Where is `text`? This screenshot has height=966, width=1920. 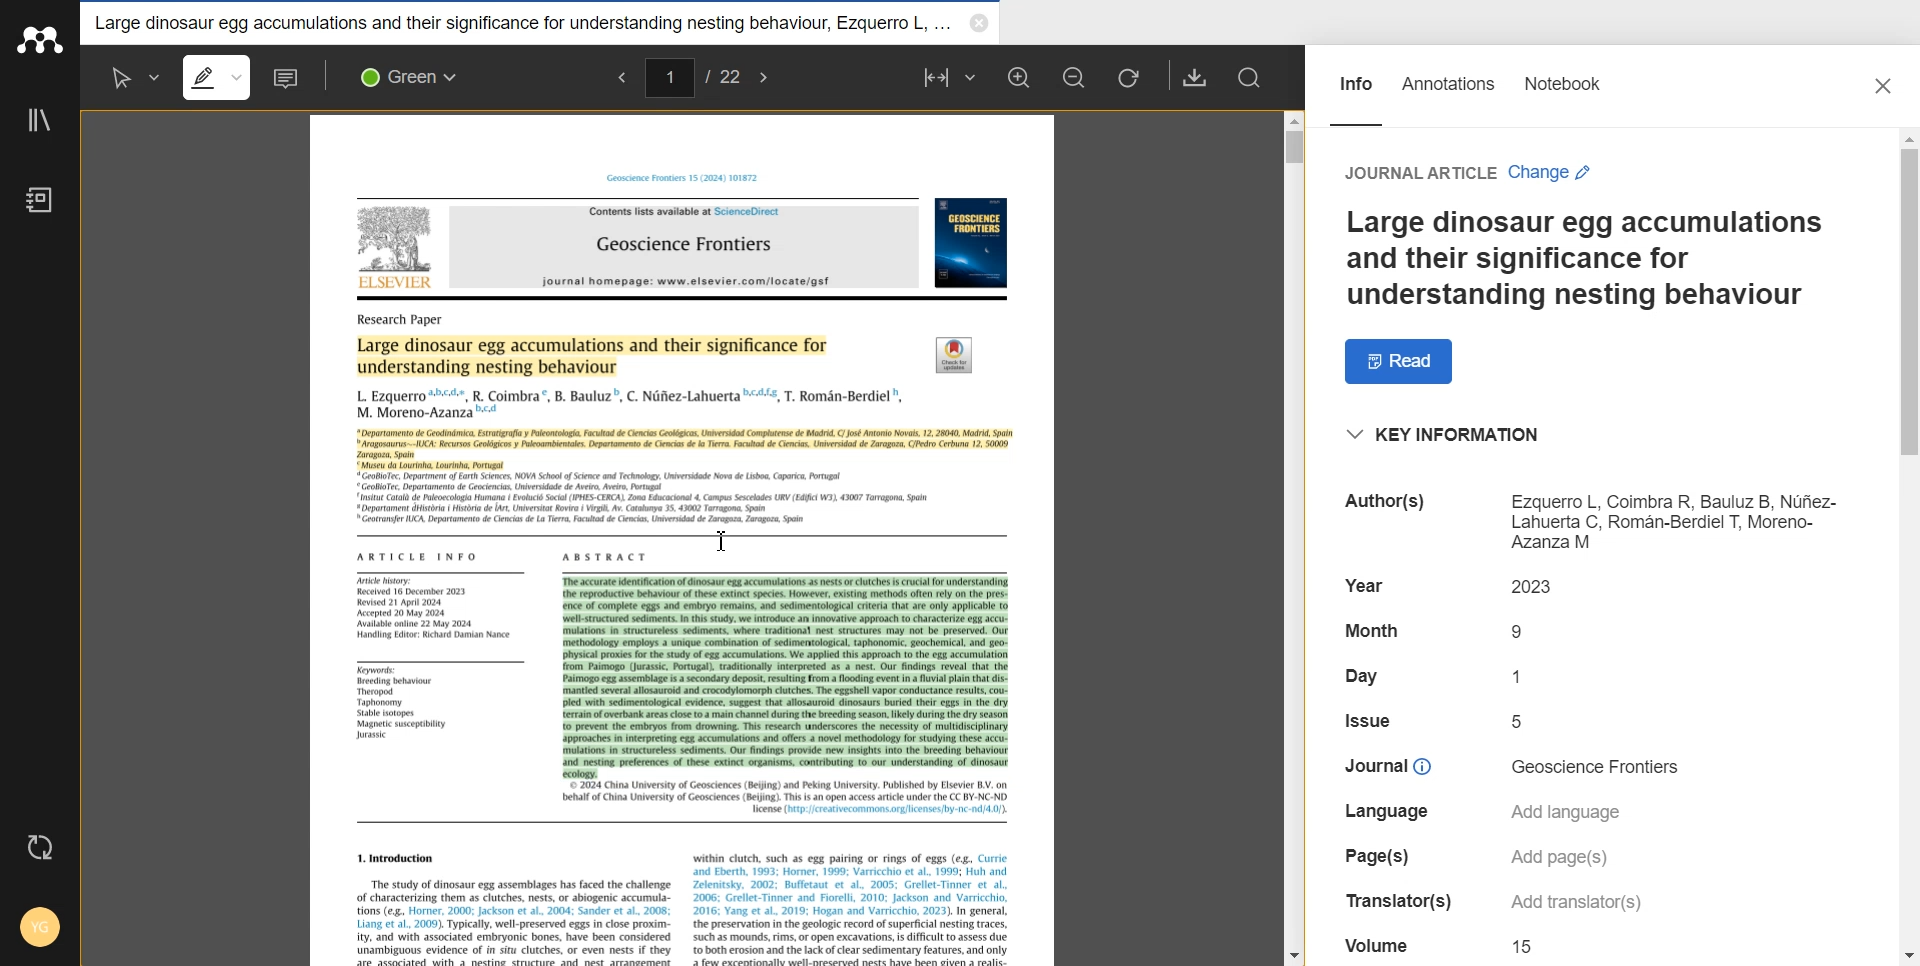
text is located at coordinates (1526, 947).